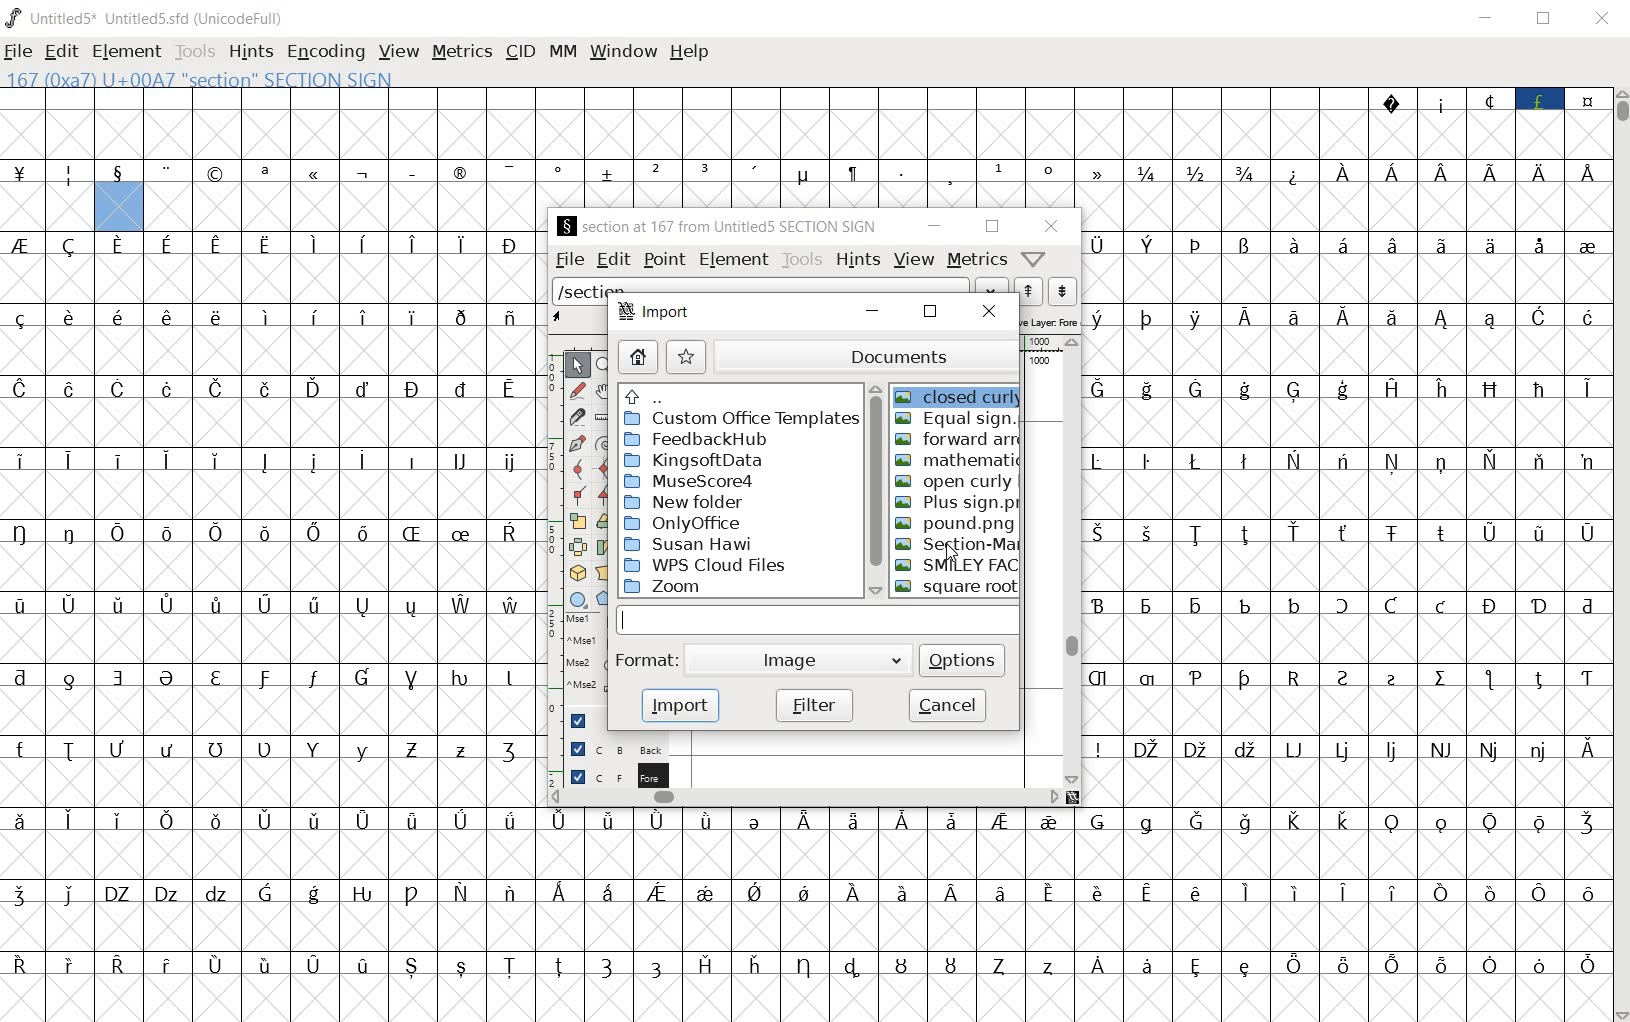 The image size is (1630, 1022). I want to click on filter, so click(815, 704).